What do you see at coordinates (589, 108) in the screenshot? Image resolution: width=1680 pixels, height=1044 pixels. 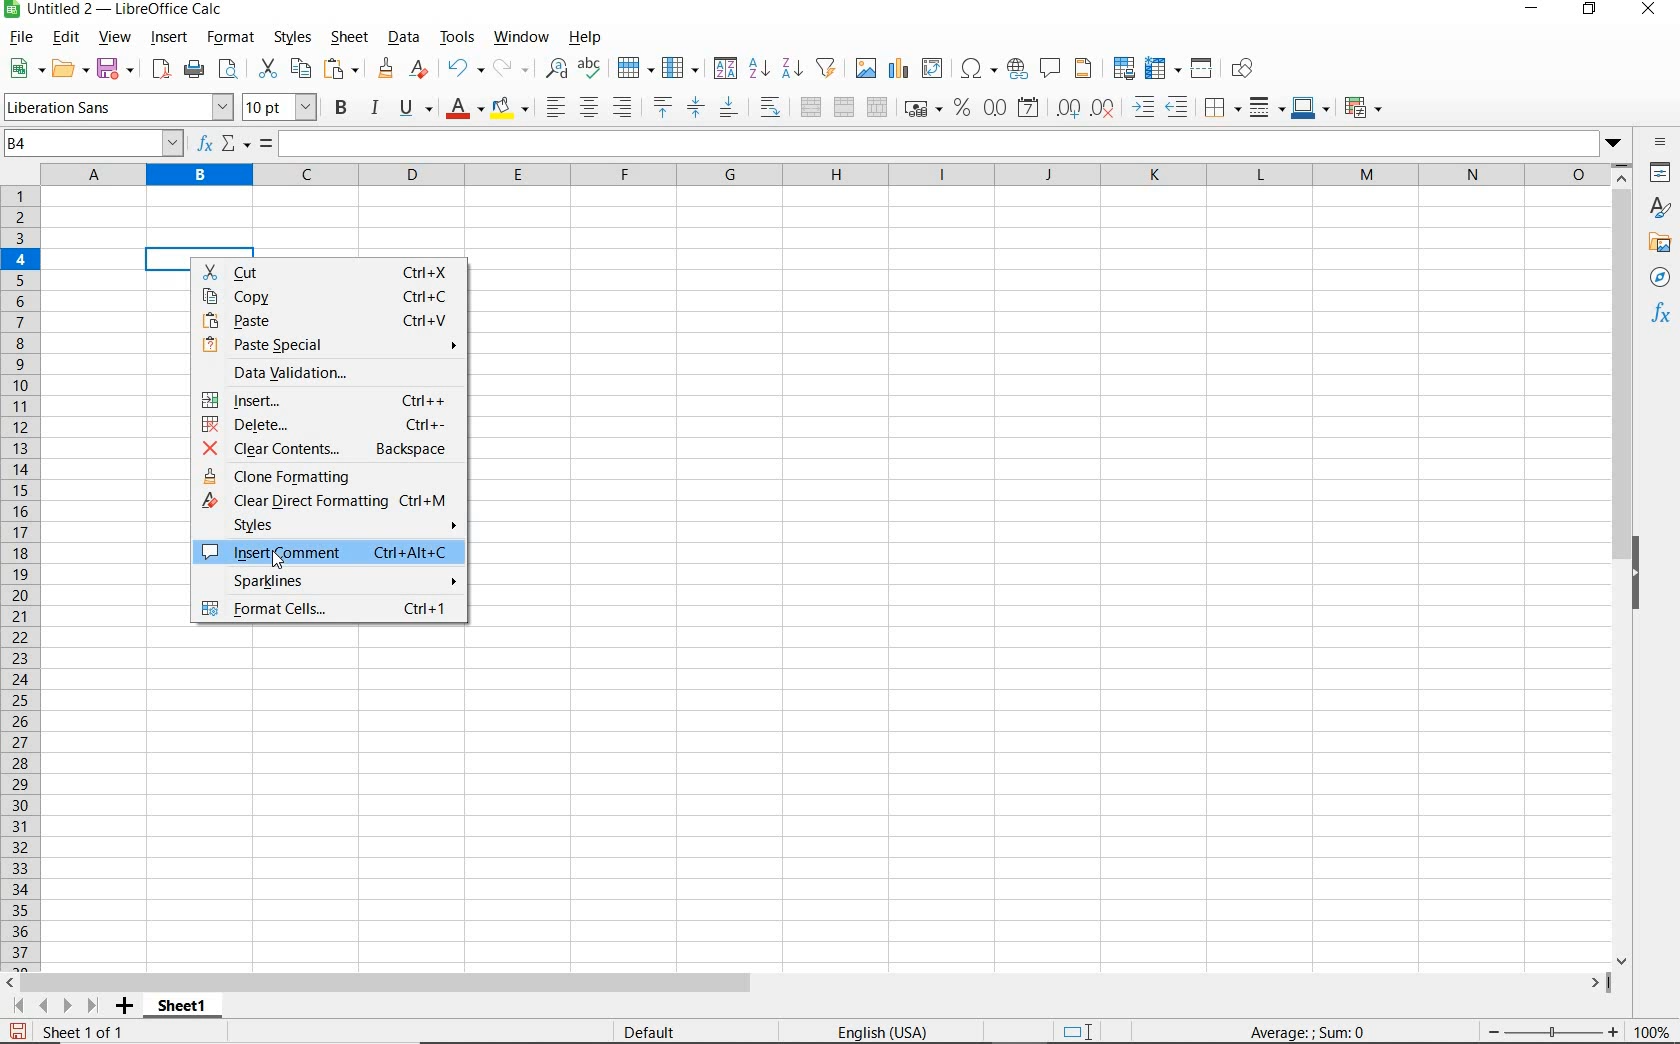 I see `align center` at bounding box center [589, 108].